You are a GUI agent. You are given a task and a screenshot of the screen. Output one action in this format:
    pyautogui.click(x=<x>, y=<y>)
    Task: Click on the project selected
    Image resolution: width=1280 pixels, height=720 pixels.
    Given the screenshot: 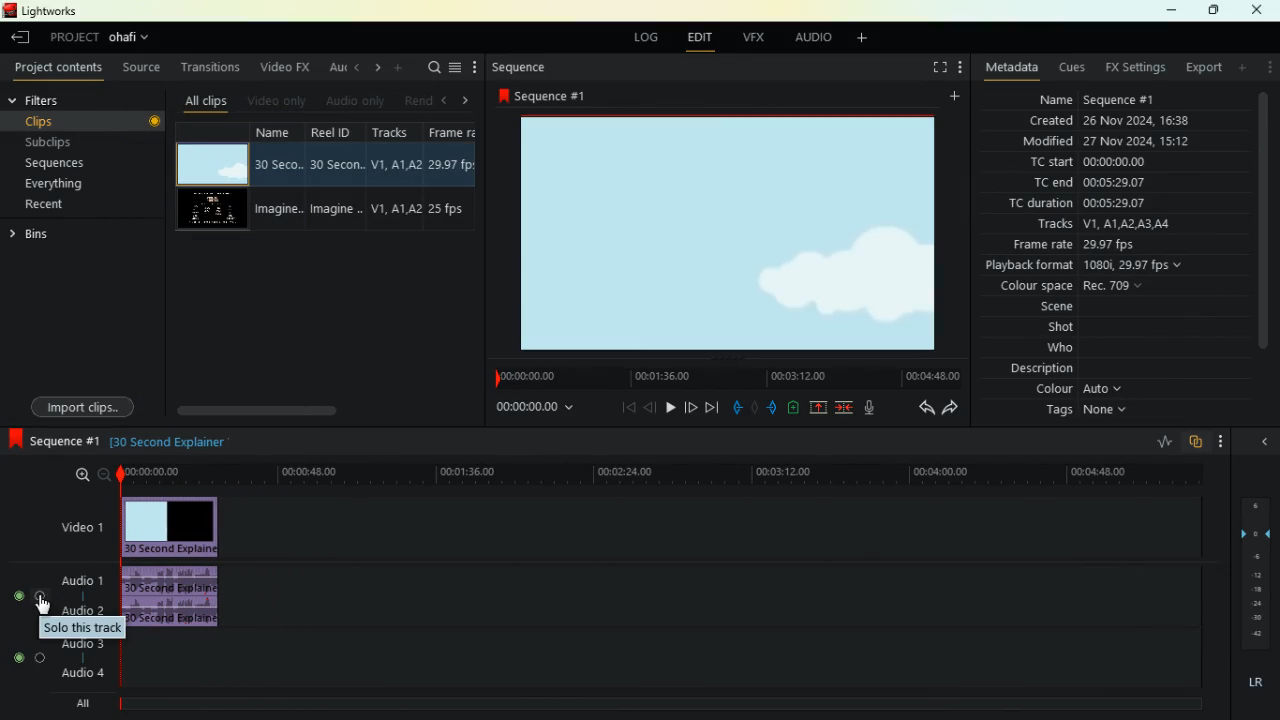 What is the action you would take?
    pyautogui.click(x=102, y=36)
    